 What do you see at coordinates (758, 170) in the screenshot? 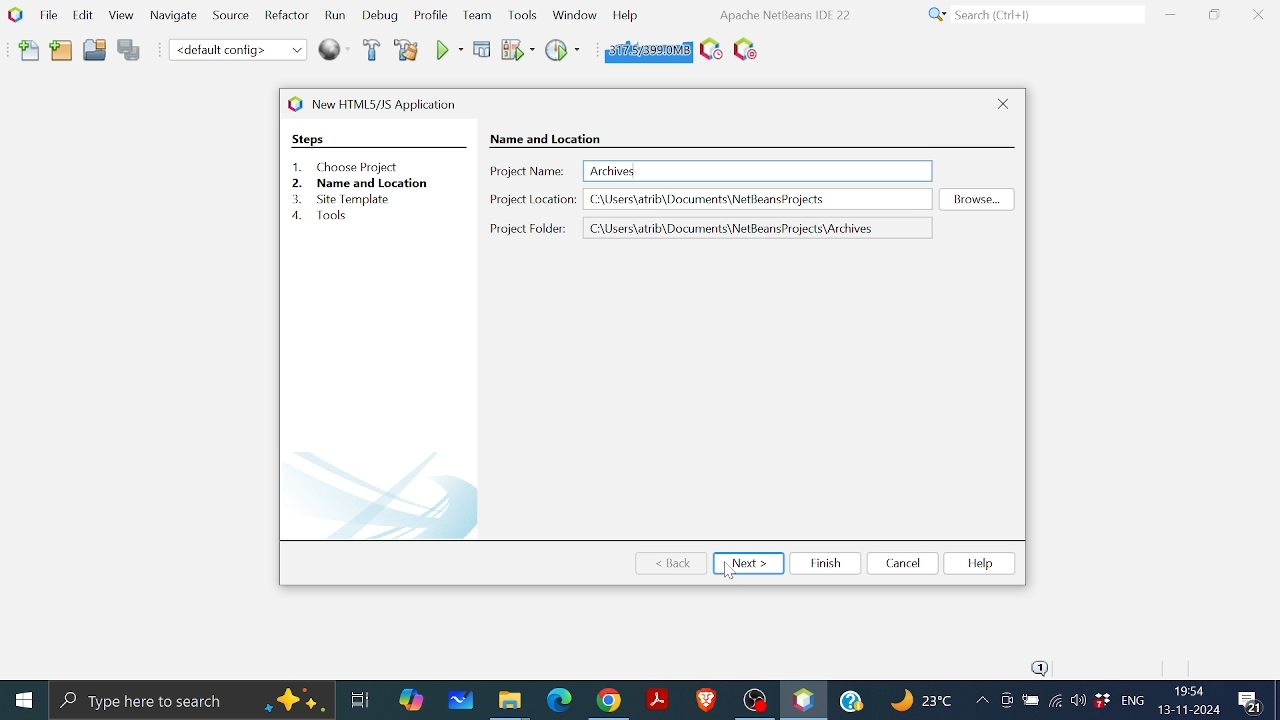
I see `Space for writing the project name` at bounding box center [758, 170].